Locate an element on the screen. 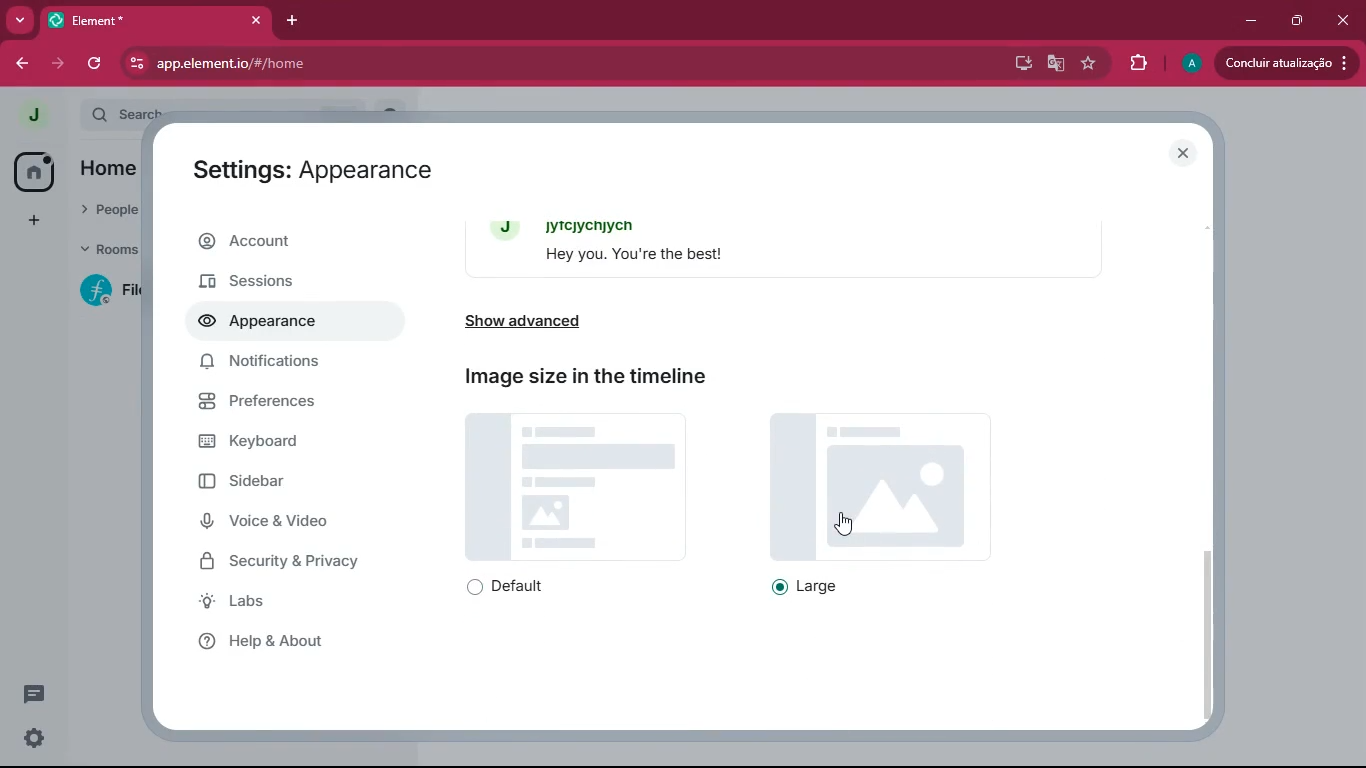 This screenshot has width=1366, height=768. favourite is located at coordinates (1087, 65).